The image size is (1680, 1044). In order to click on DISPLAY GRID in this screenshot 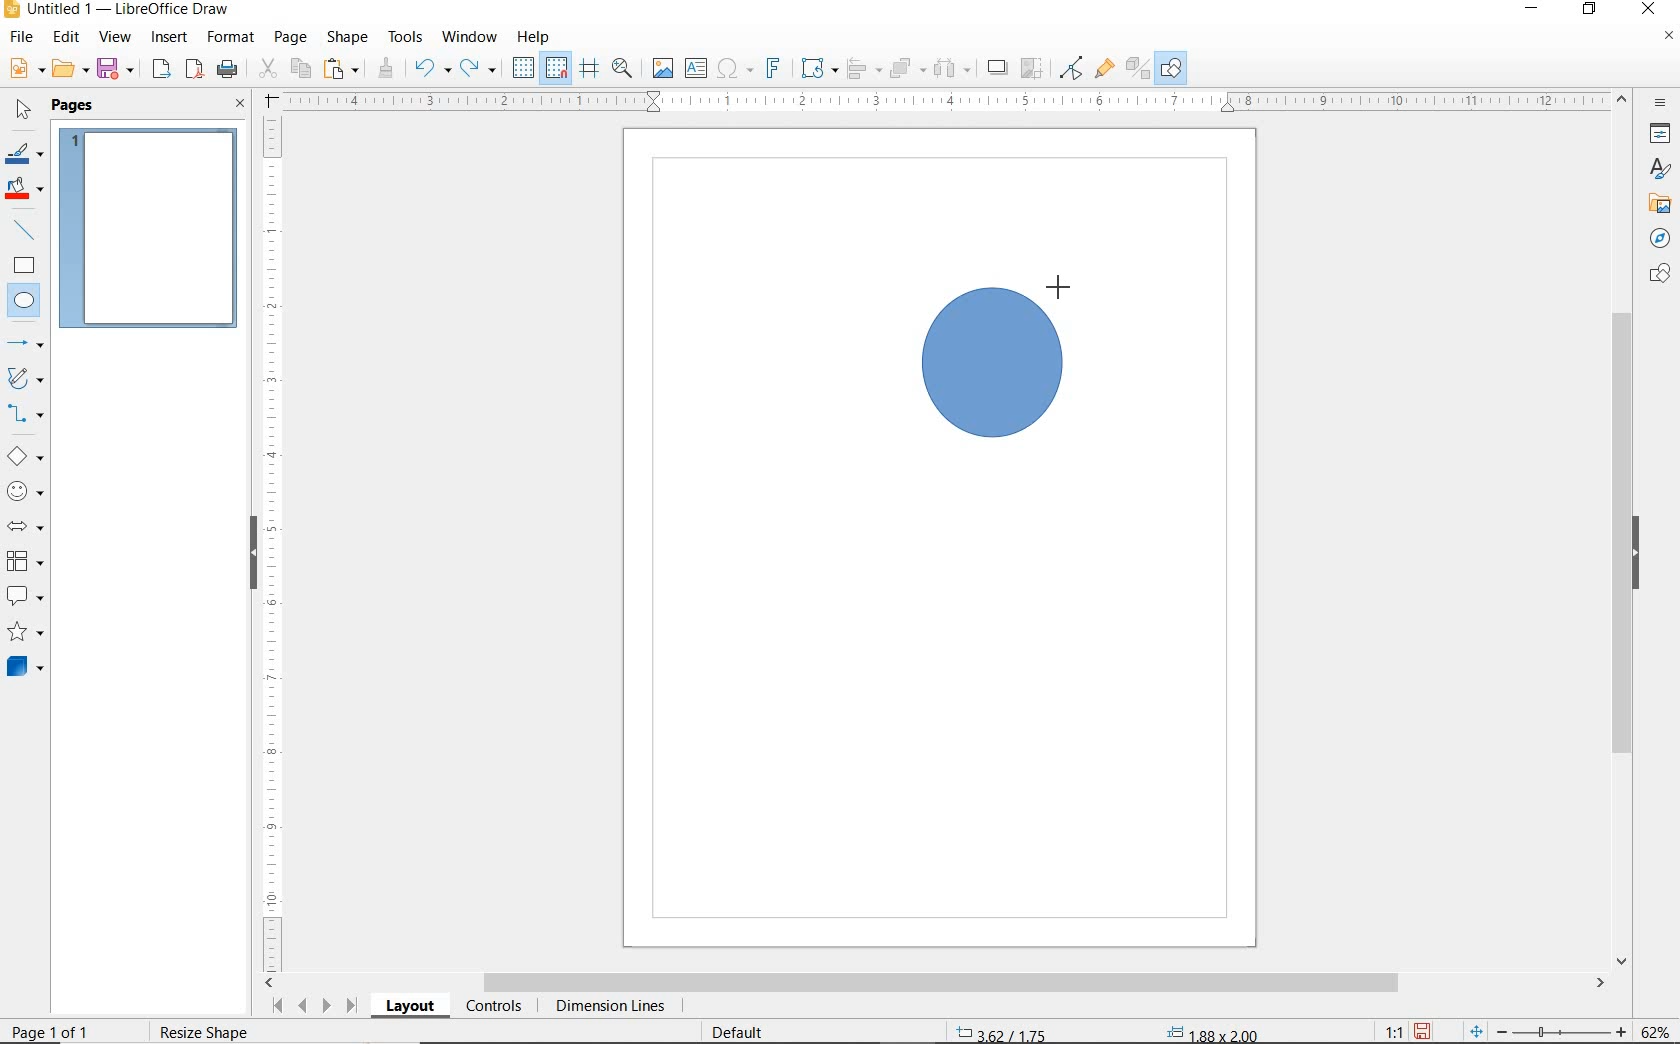, I will do `click(525, 68)`.